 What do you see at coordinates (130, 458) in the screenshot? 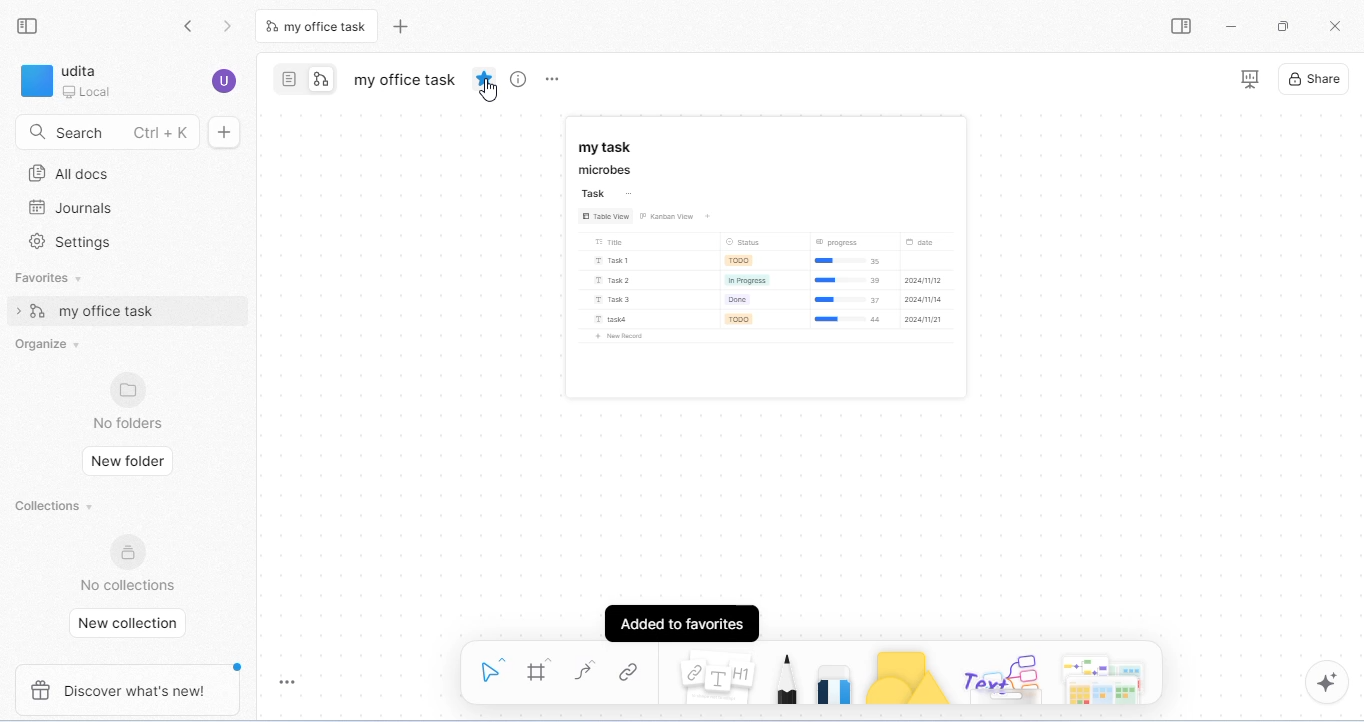
I see `new folder` at bounding box center [130, 458].